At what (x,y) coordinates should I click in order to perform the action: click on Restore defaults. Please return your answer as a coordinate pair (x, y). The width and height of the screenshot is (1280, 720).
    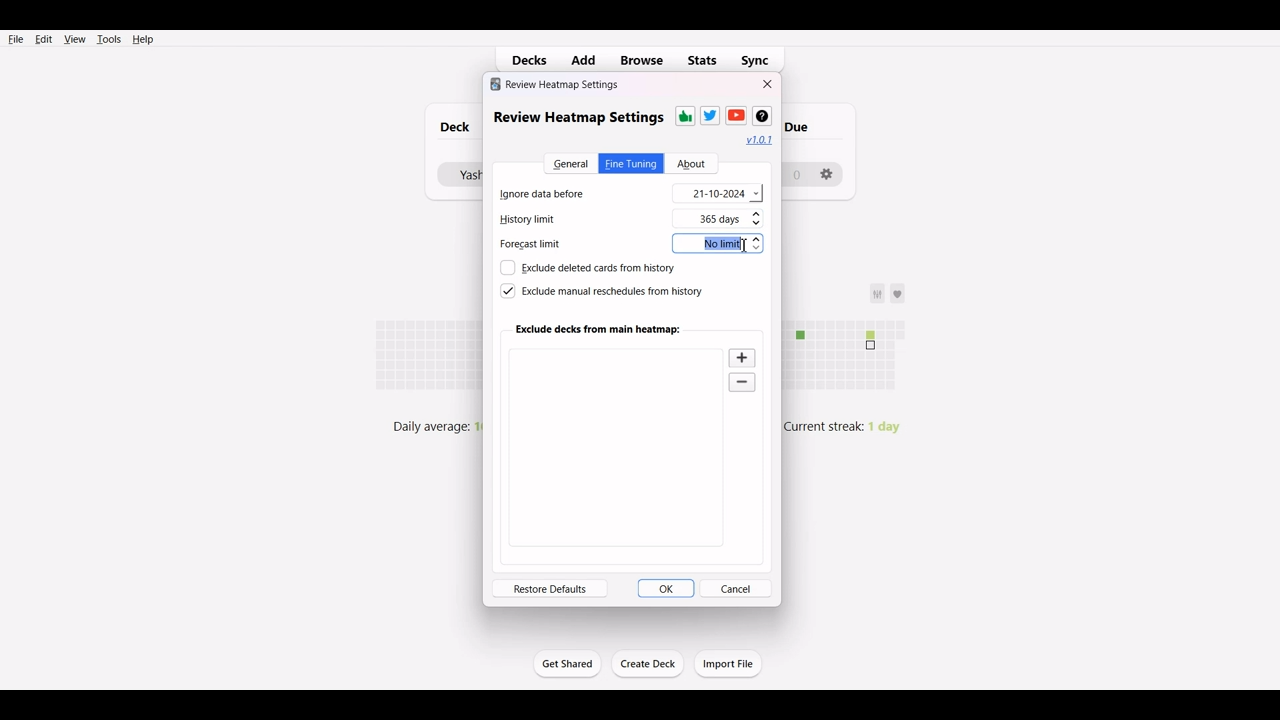
    Looking at the image, I should click on (550, 588).